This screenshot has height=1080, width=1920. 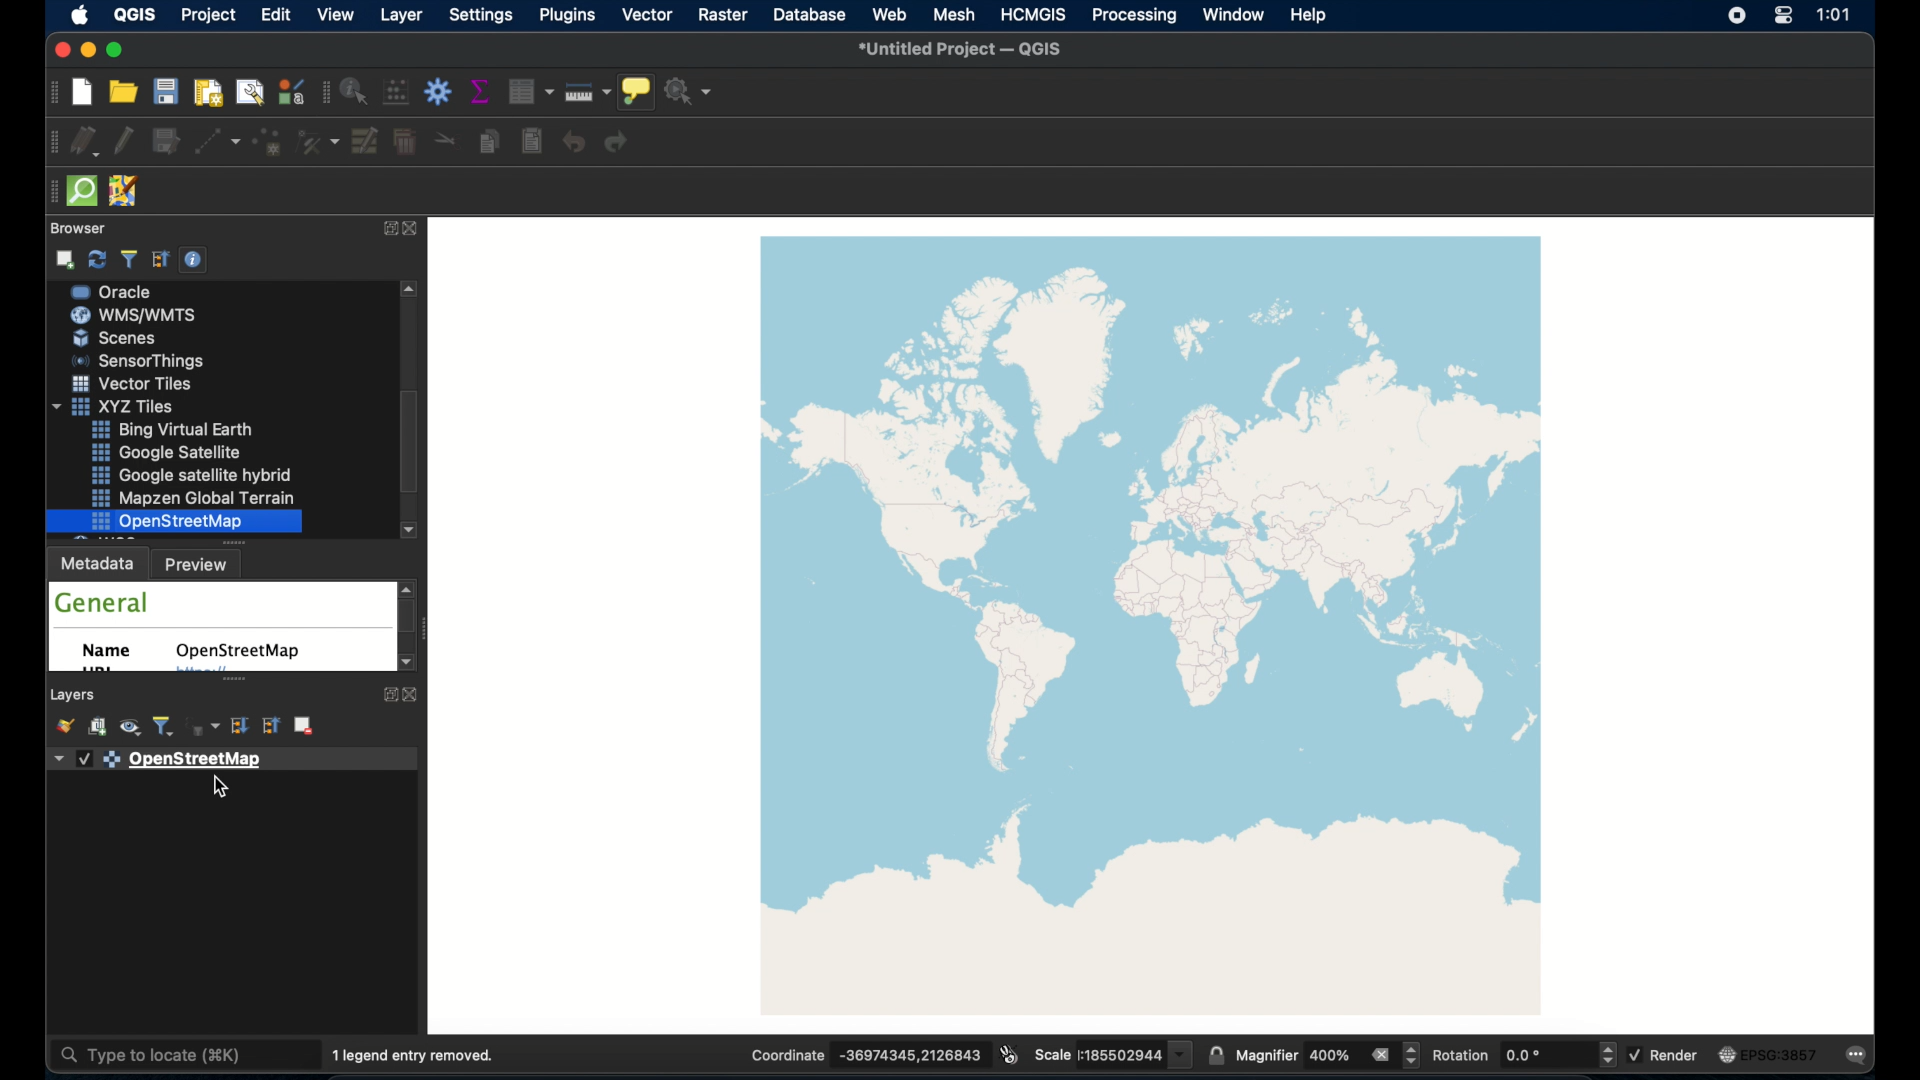 I want to click on no action selected, so click(x=690, y=94).